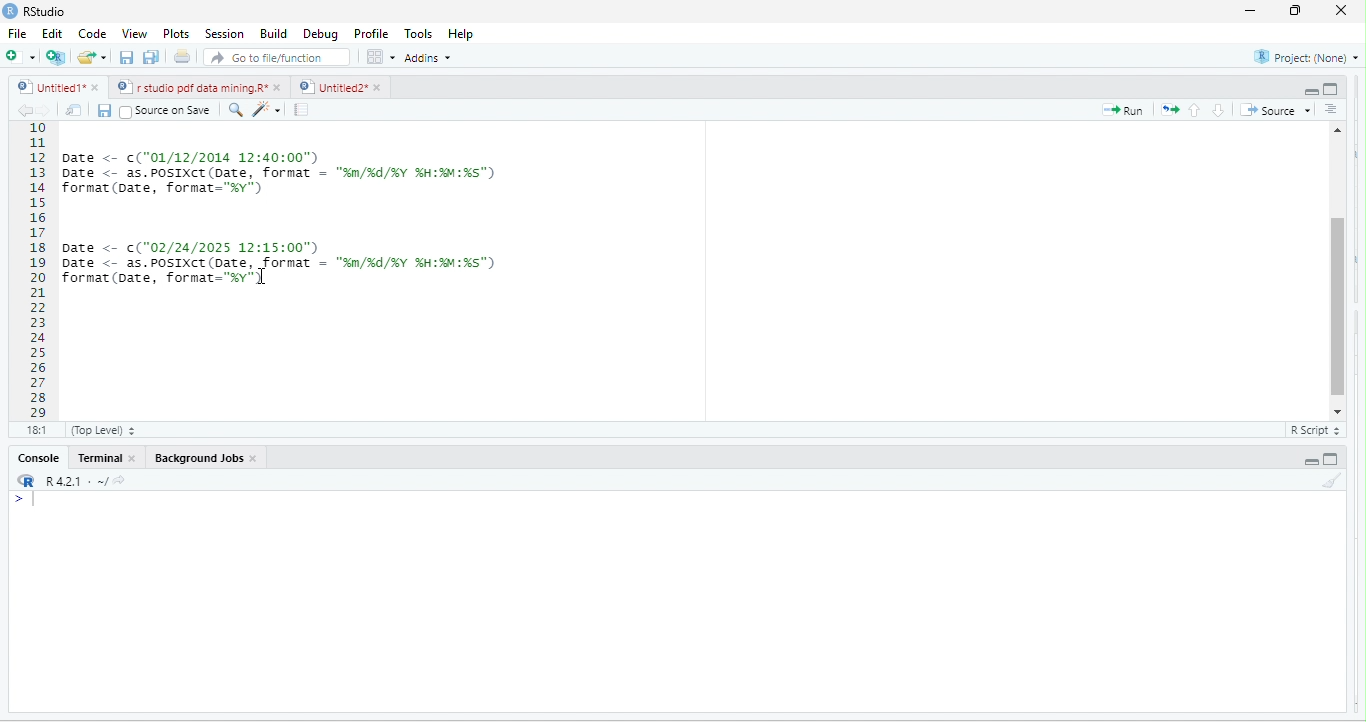  What do you see at coordinates (1337, 268) in the screenshot?
I see `vertical scroll bar` at bounding box center [1337, 268].